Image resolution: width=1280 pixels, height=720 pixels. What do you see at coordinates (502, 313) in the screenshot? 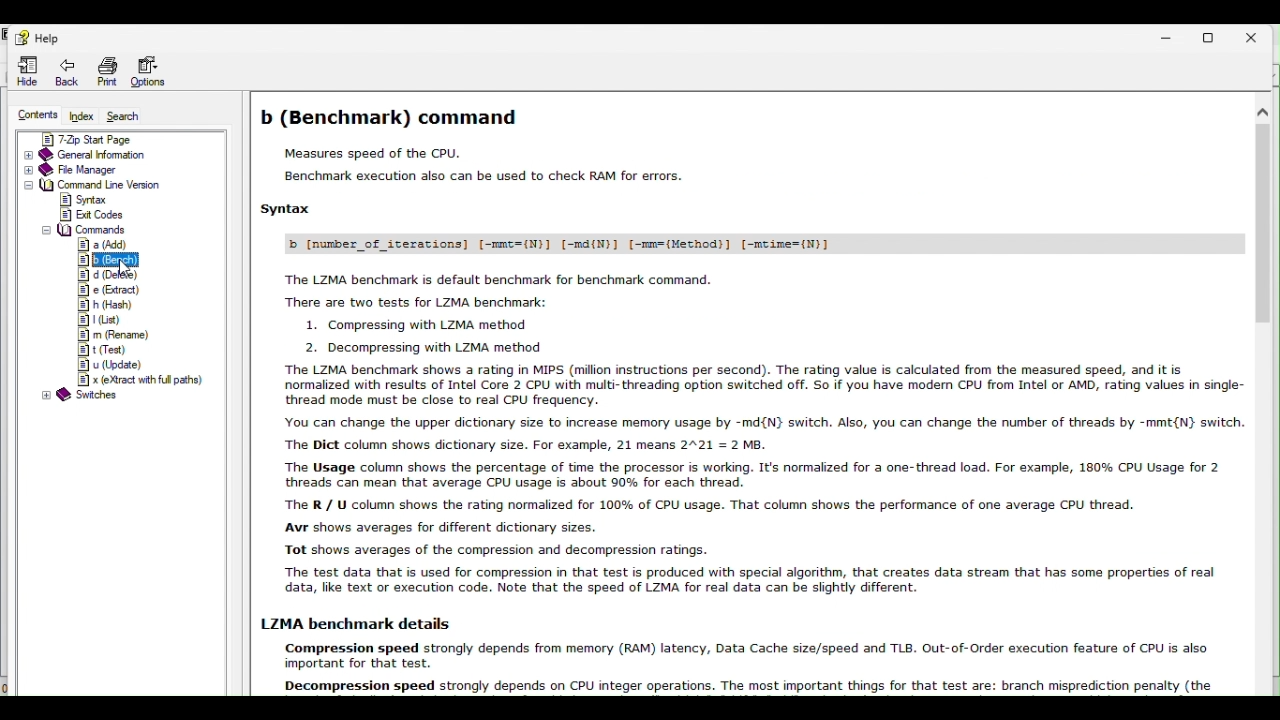
I see `The LZMA benchmark is default benchmark for benchmark command.
There are two tests for LZMA benchmark:

1. Compressing with LZMA method

2 Secs ellie stied` at bounding box center [502, 313].